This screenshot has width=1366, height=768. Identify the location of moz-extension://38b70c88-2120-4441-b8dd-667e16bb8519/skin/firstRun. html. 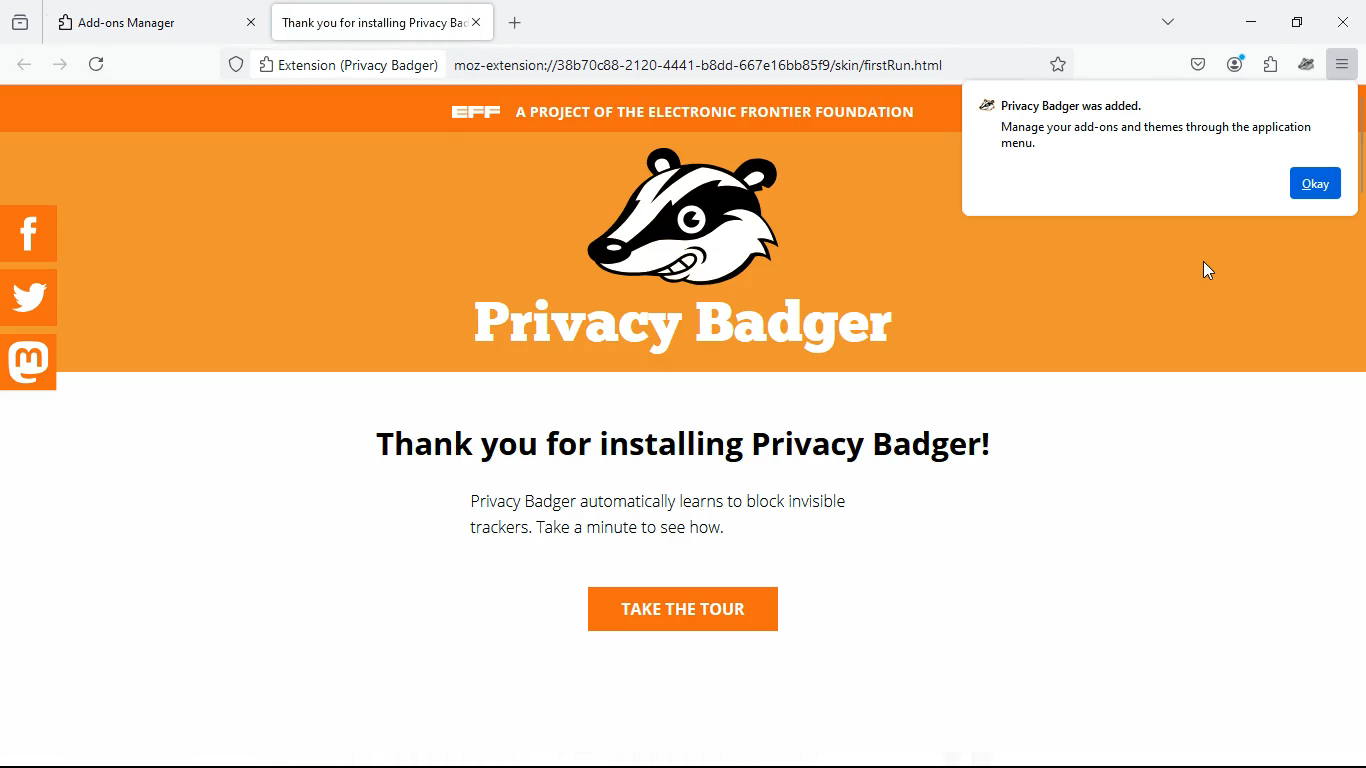
(698, 63).